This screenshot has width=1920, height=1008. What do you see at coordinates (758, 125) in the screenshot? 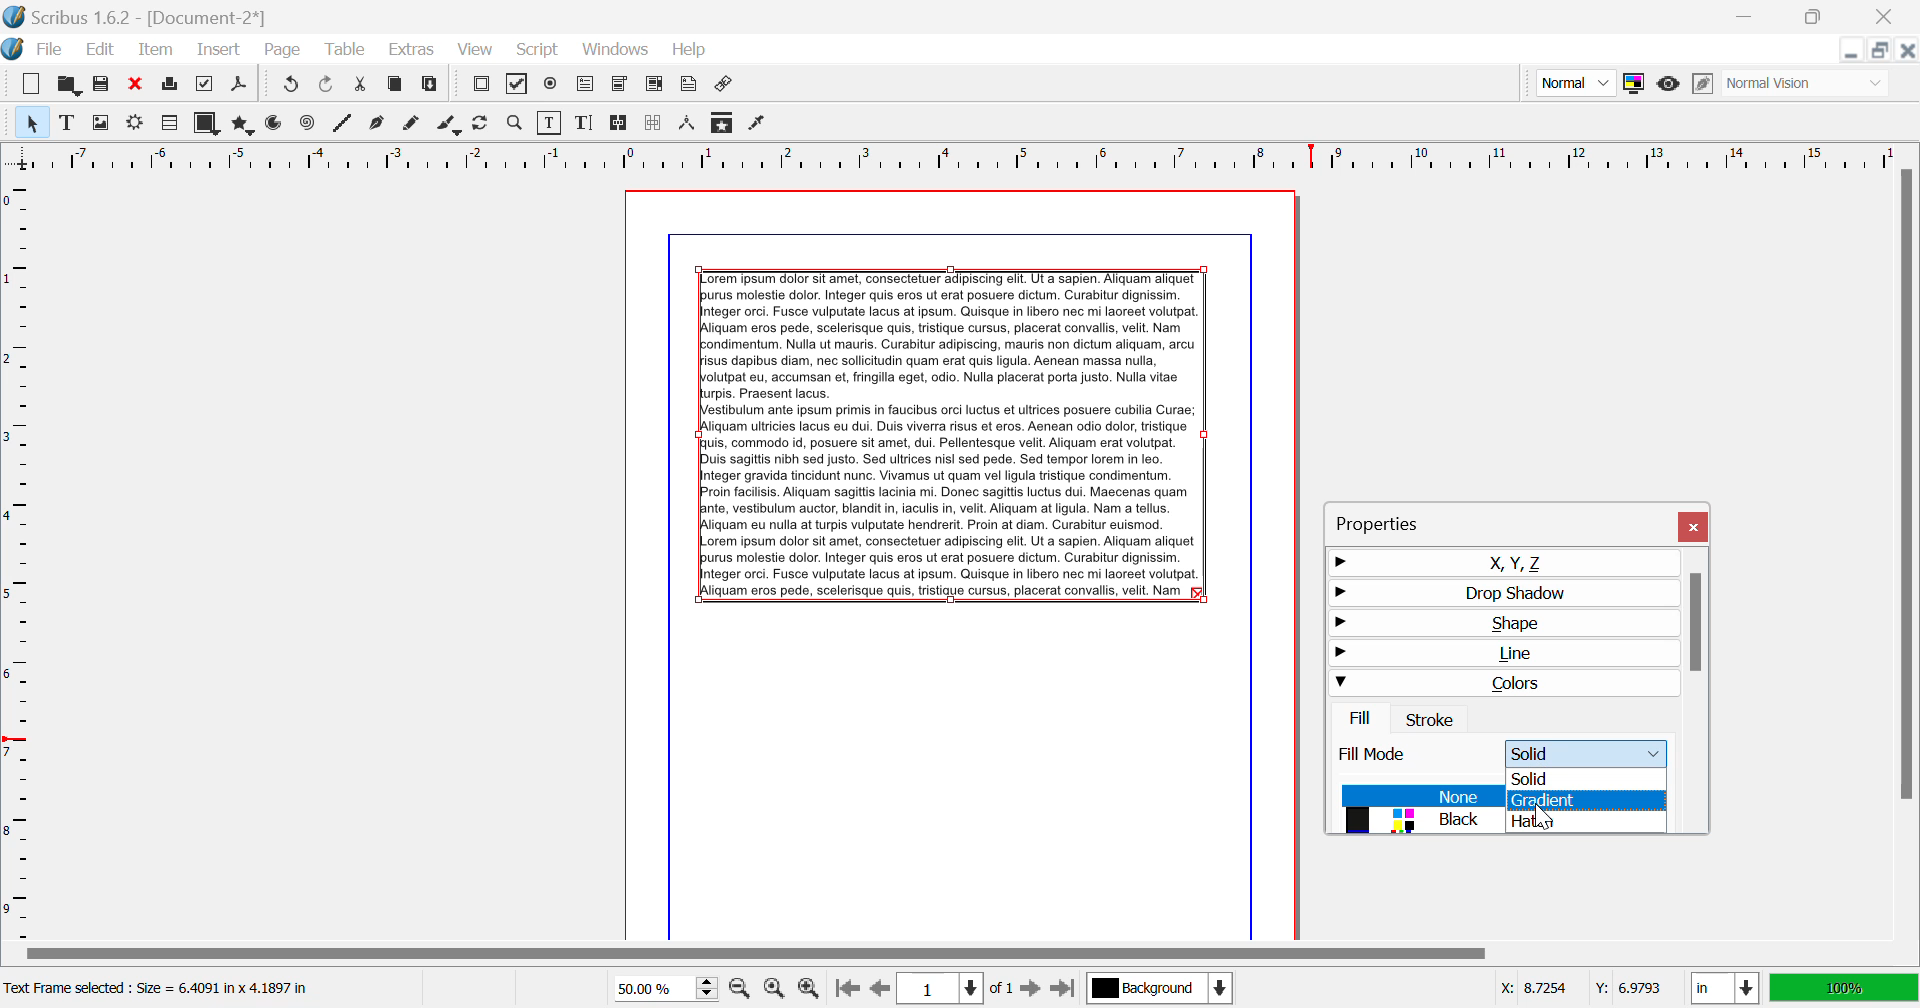
I see `Eyedropper` at bounding box center [758, 125].